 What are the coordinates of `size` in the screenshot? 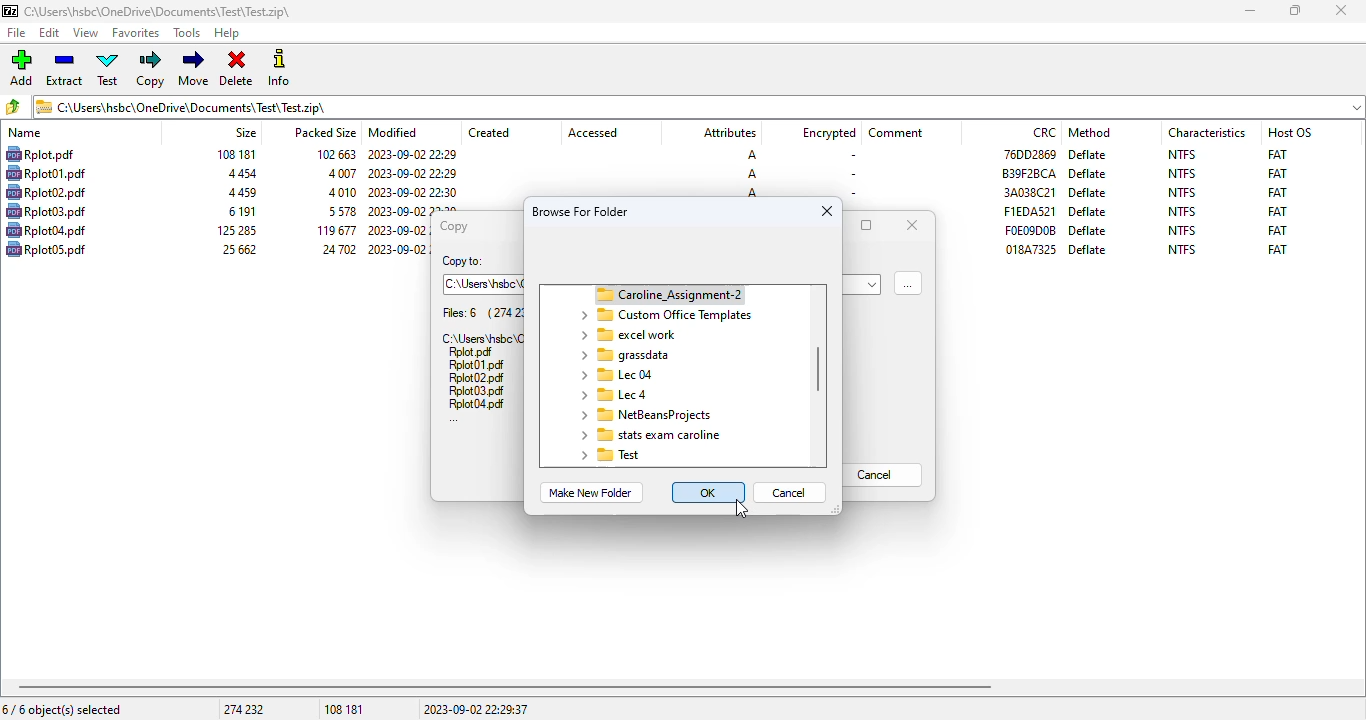 It's located at (234, 230).